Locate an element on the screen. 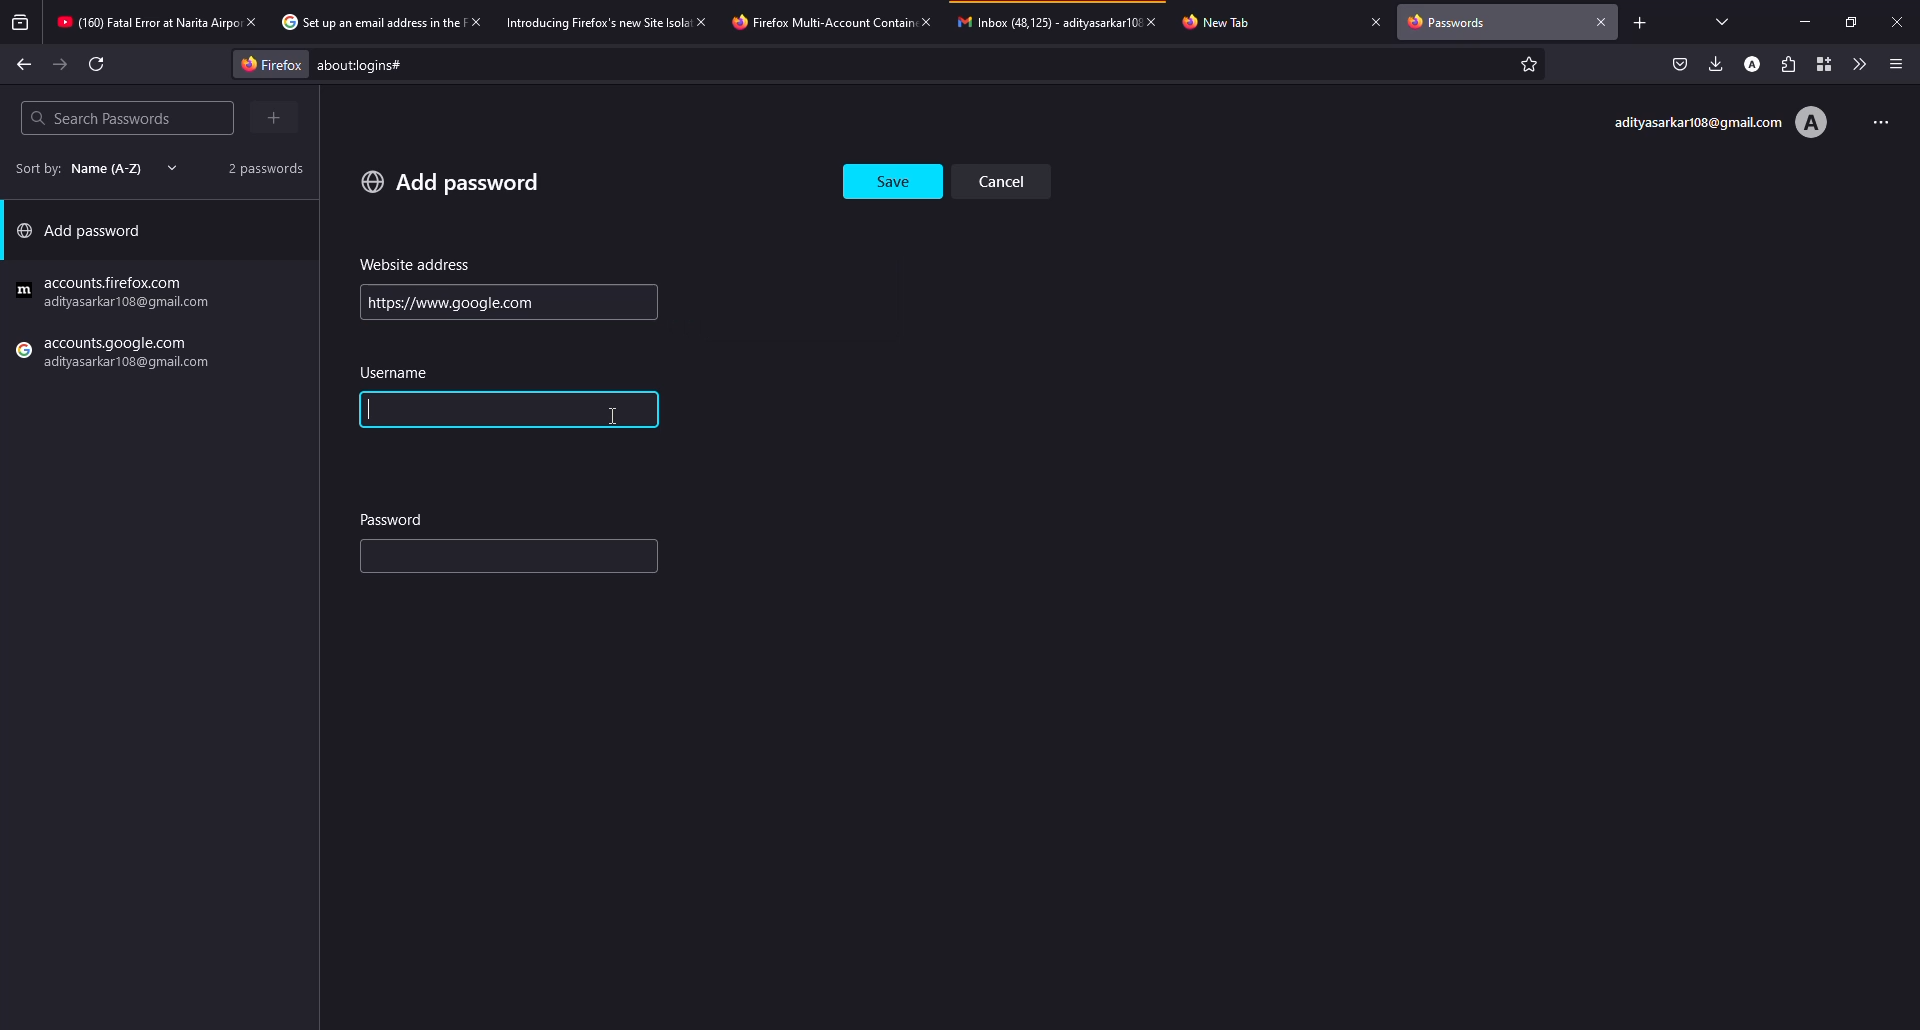  maximize is located at coordinates (1846, 22).